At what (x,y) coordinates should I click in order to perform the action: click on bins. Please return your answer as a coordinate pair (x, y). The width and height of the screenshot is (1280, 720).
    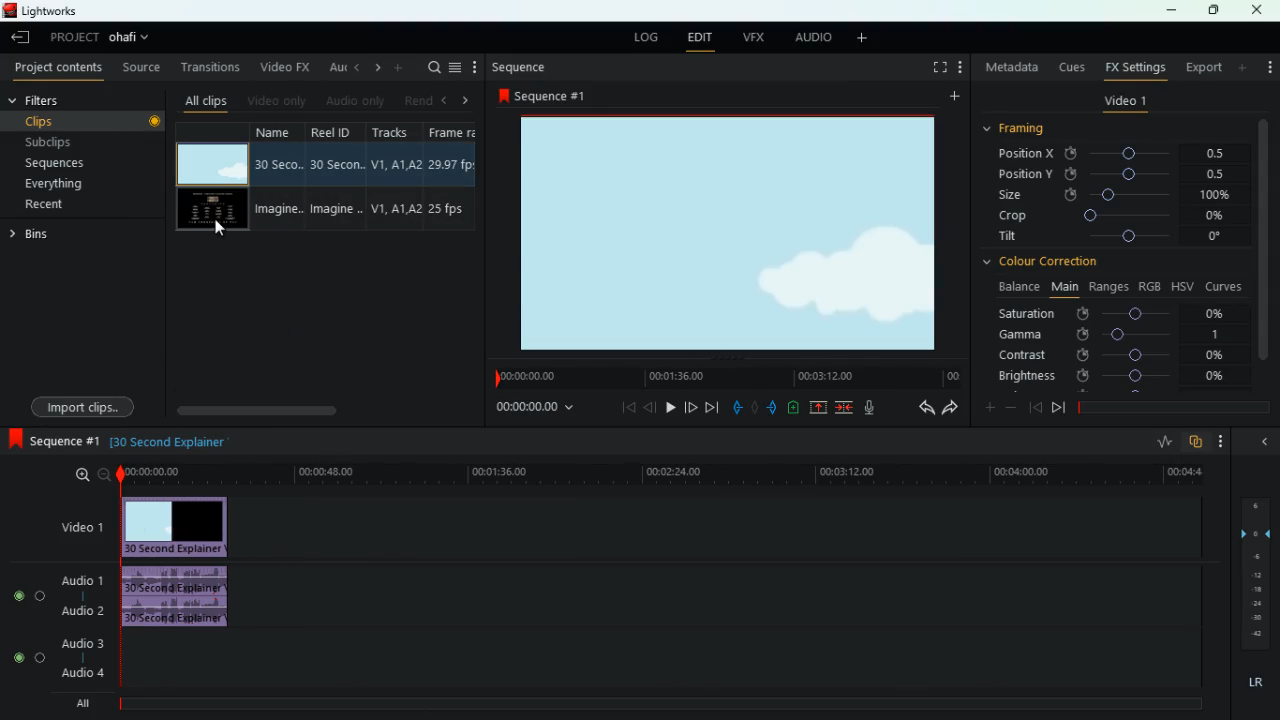
    Looking at the image, I should click on (33, 237).